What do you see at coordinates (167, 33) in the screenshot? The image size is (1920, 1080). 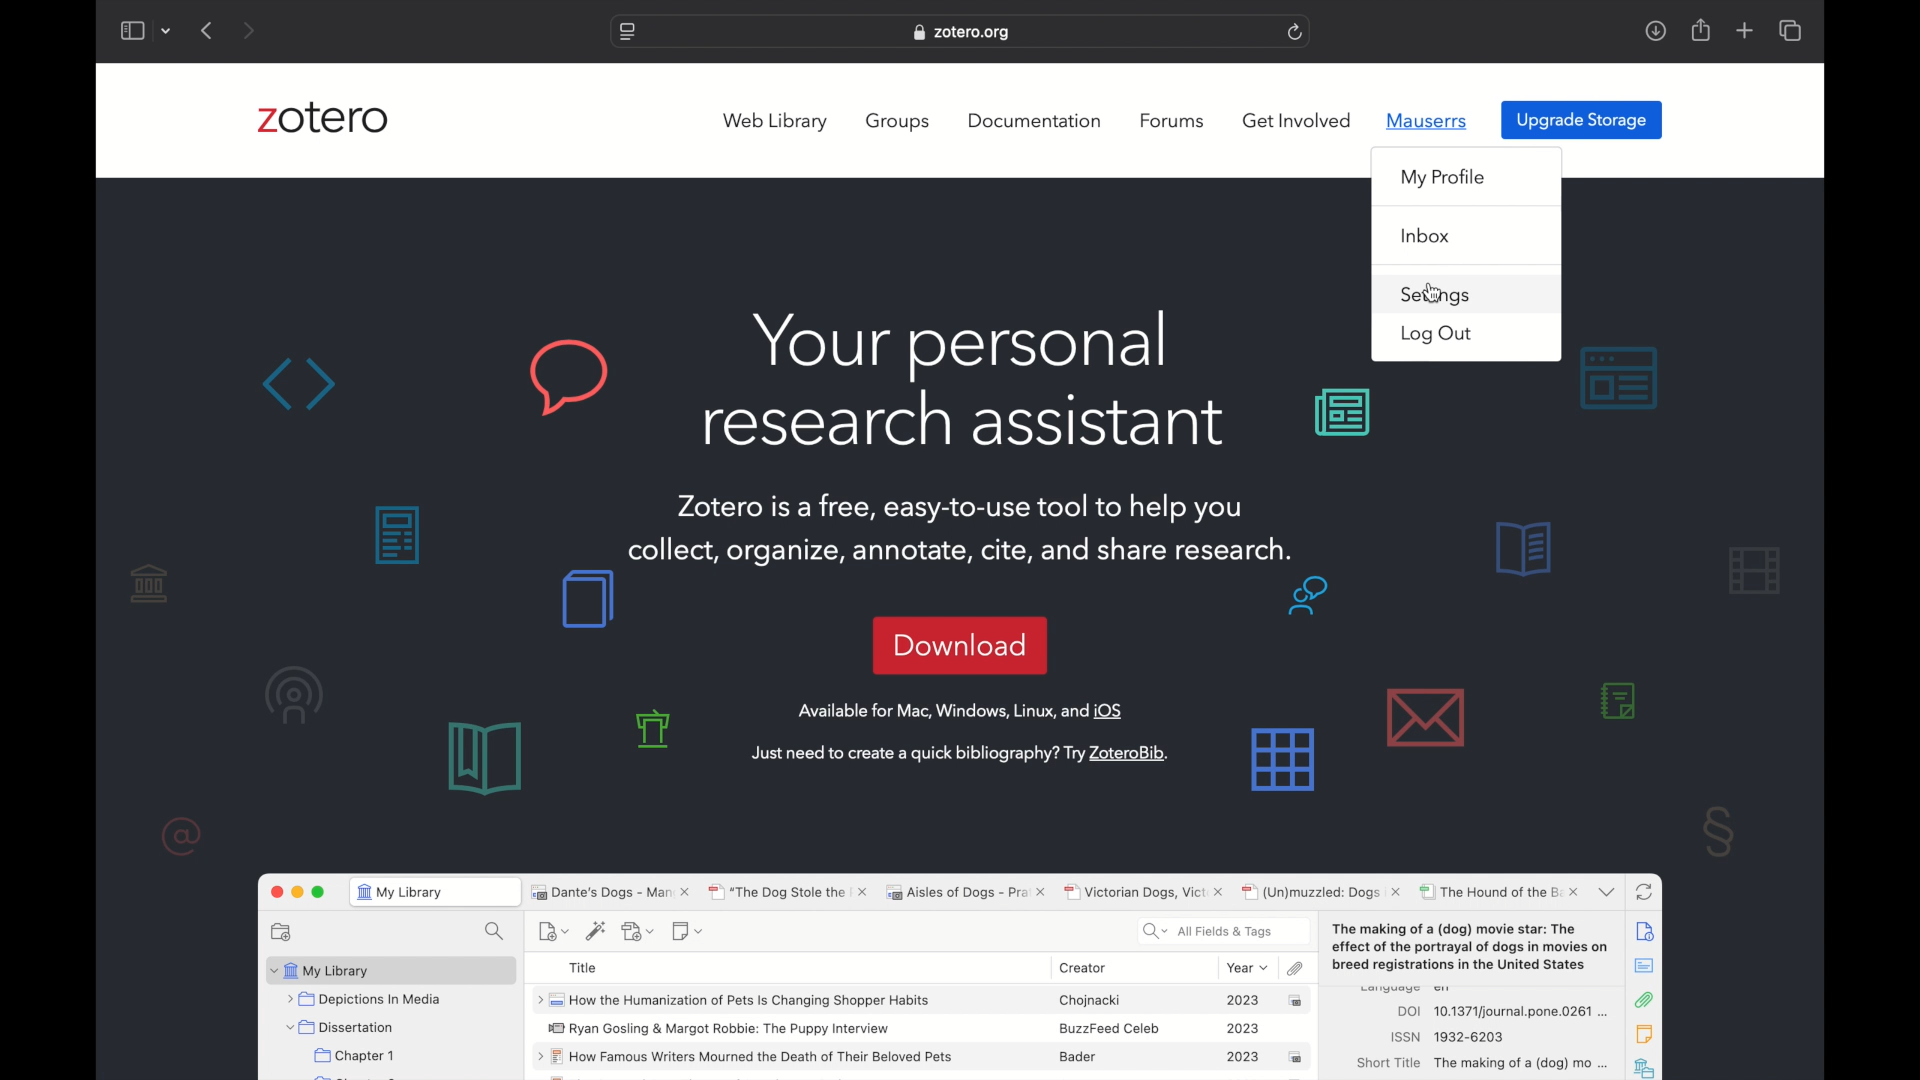 I see `dropdown` at bounding box center [167, 33].